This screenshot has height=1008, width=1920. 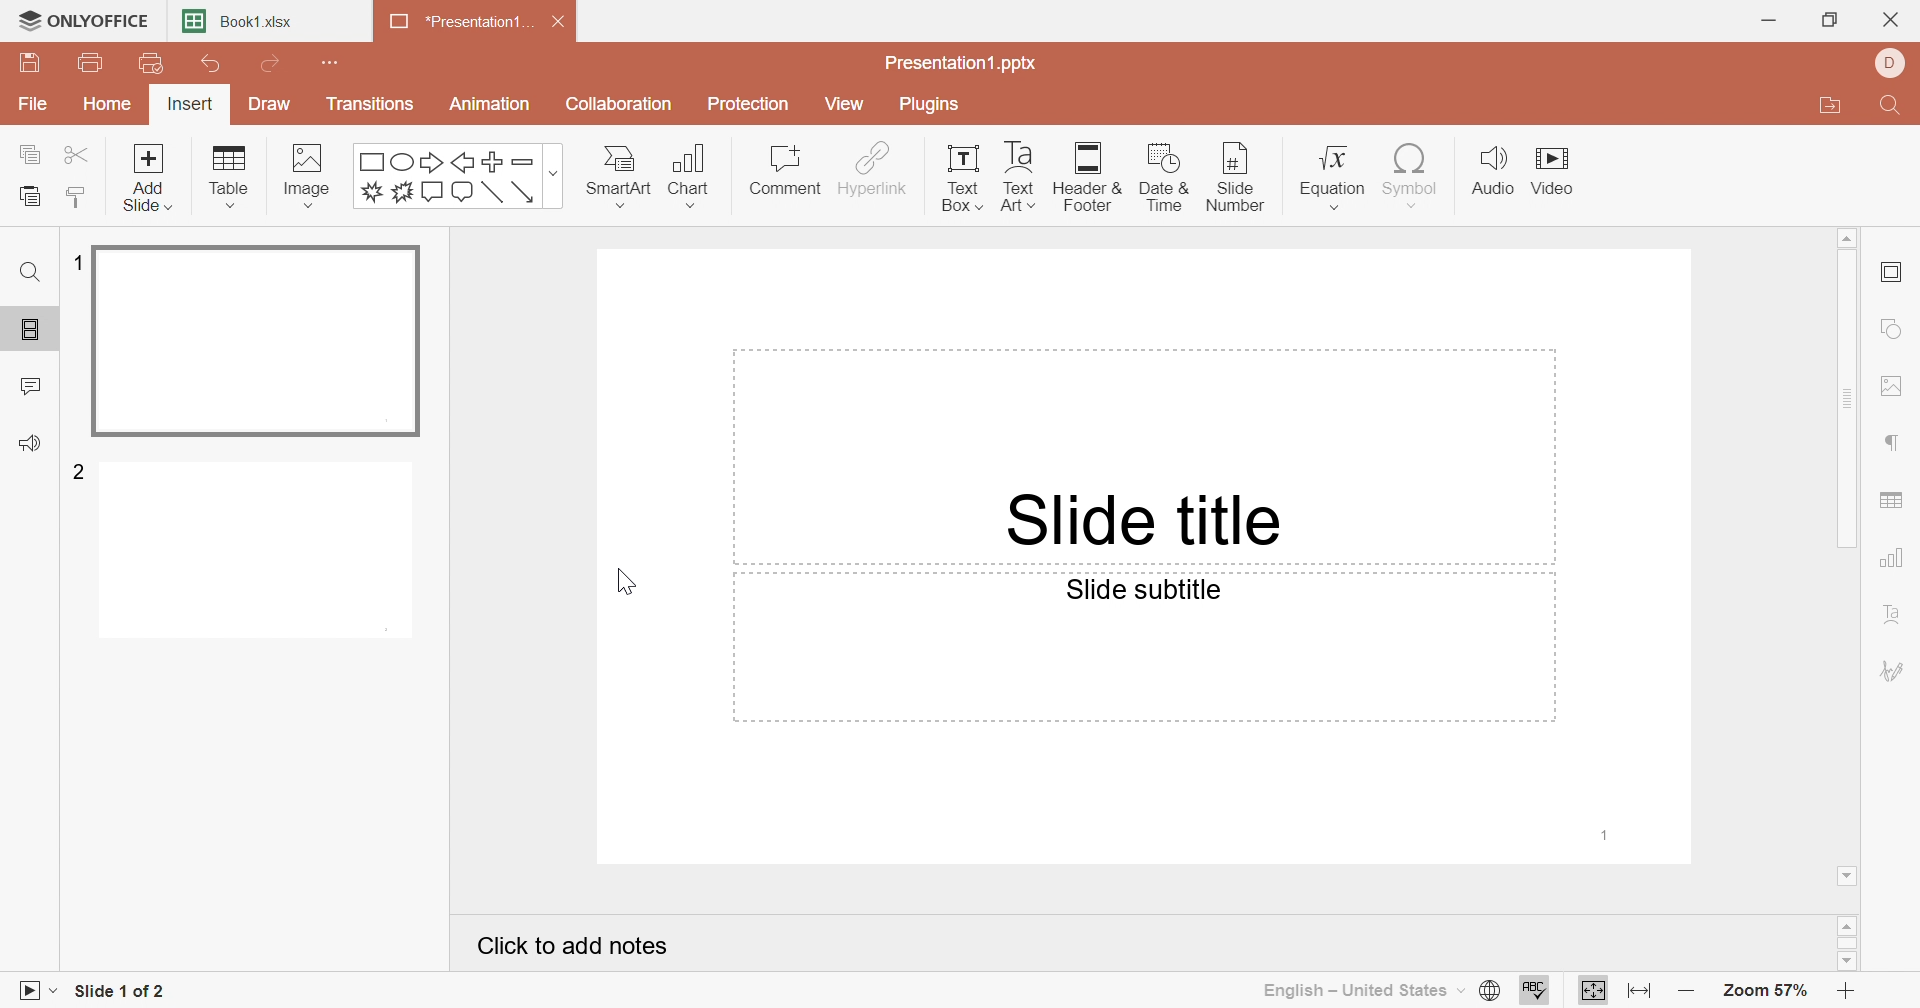 I want to click on copy, so click(x=34, y=153).